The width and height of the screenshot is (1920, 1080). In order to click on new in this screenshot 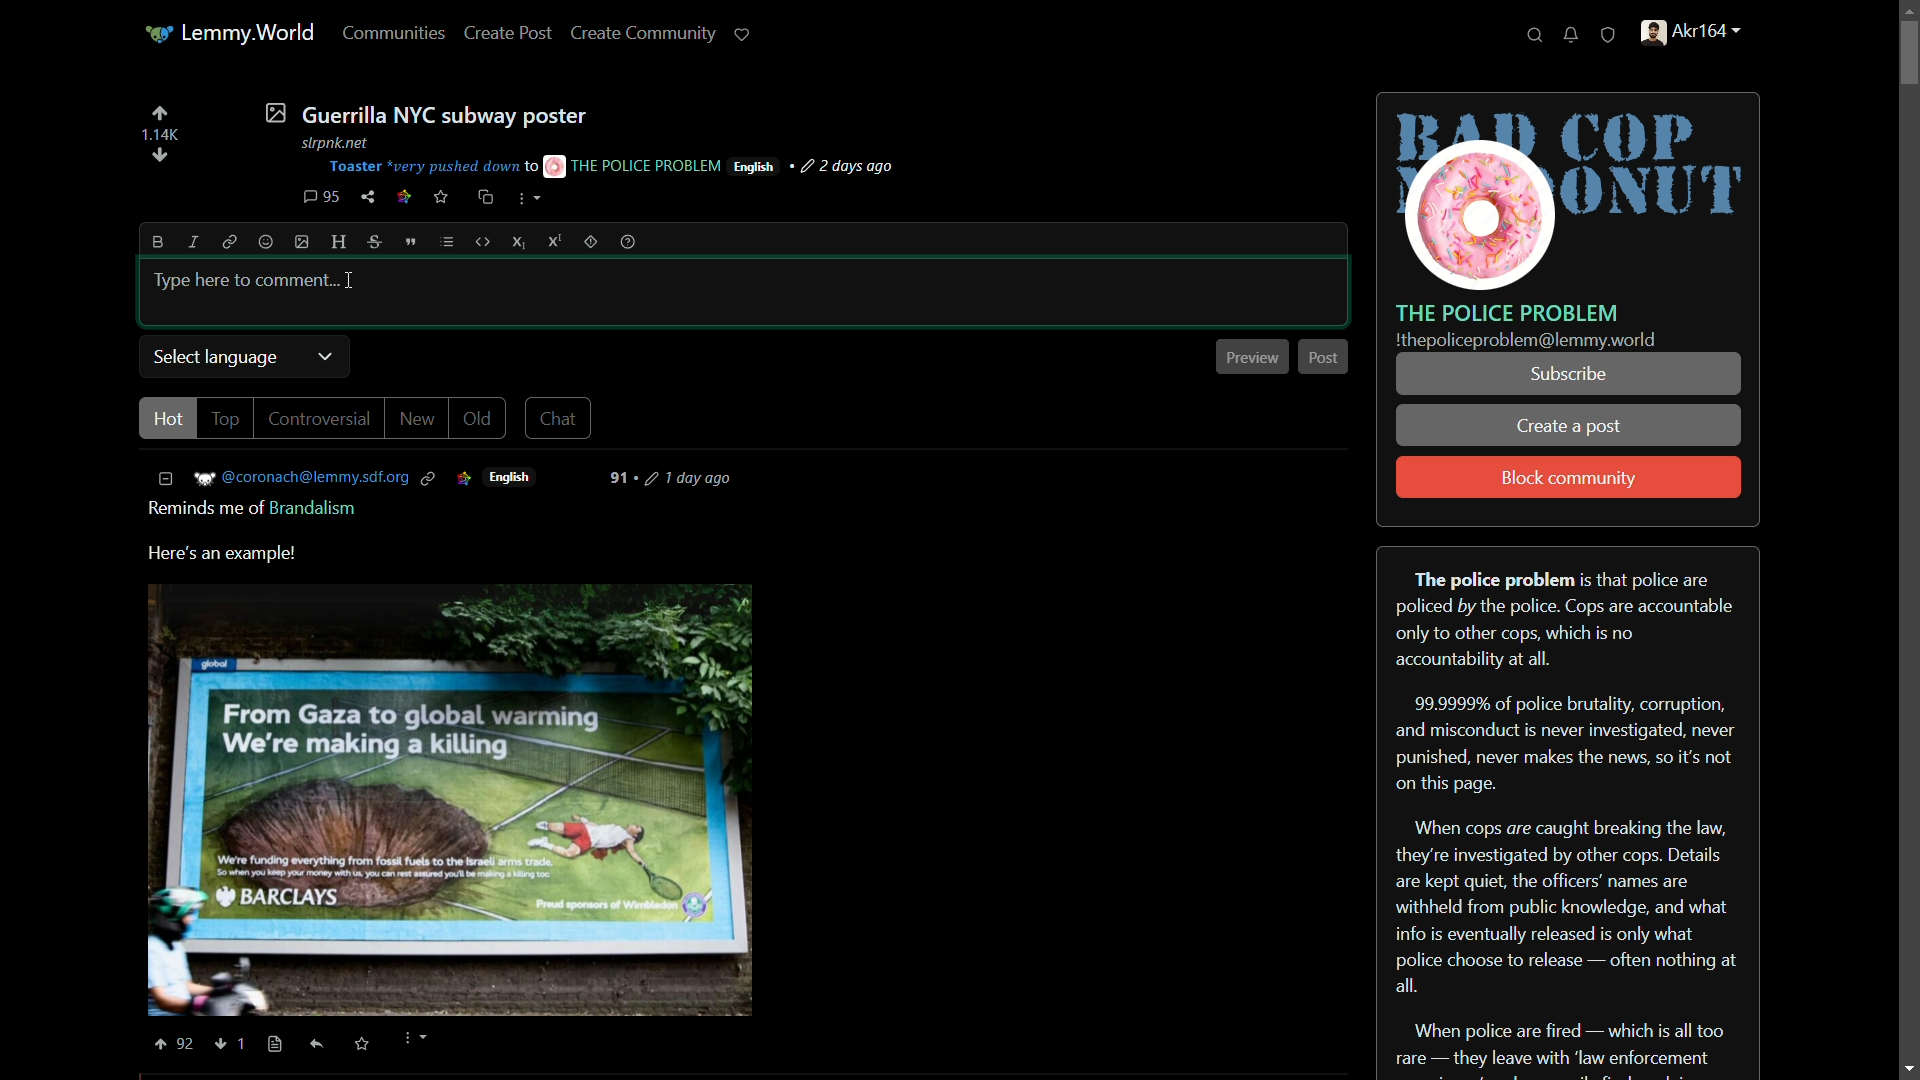, I will do `click(416, 418)`.